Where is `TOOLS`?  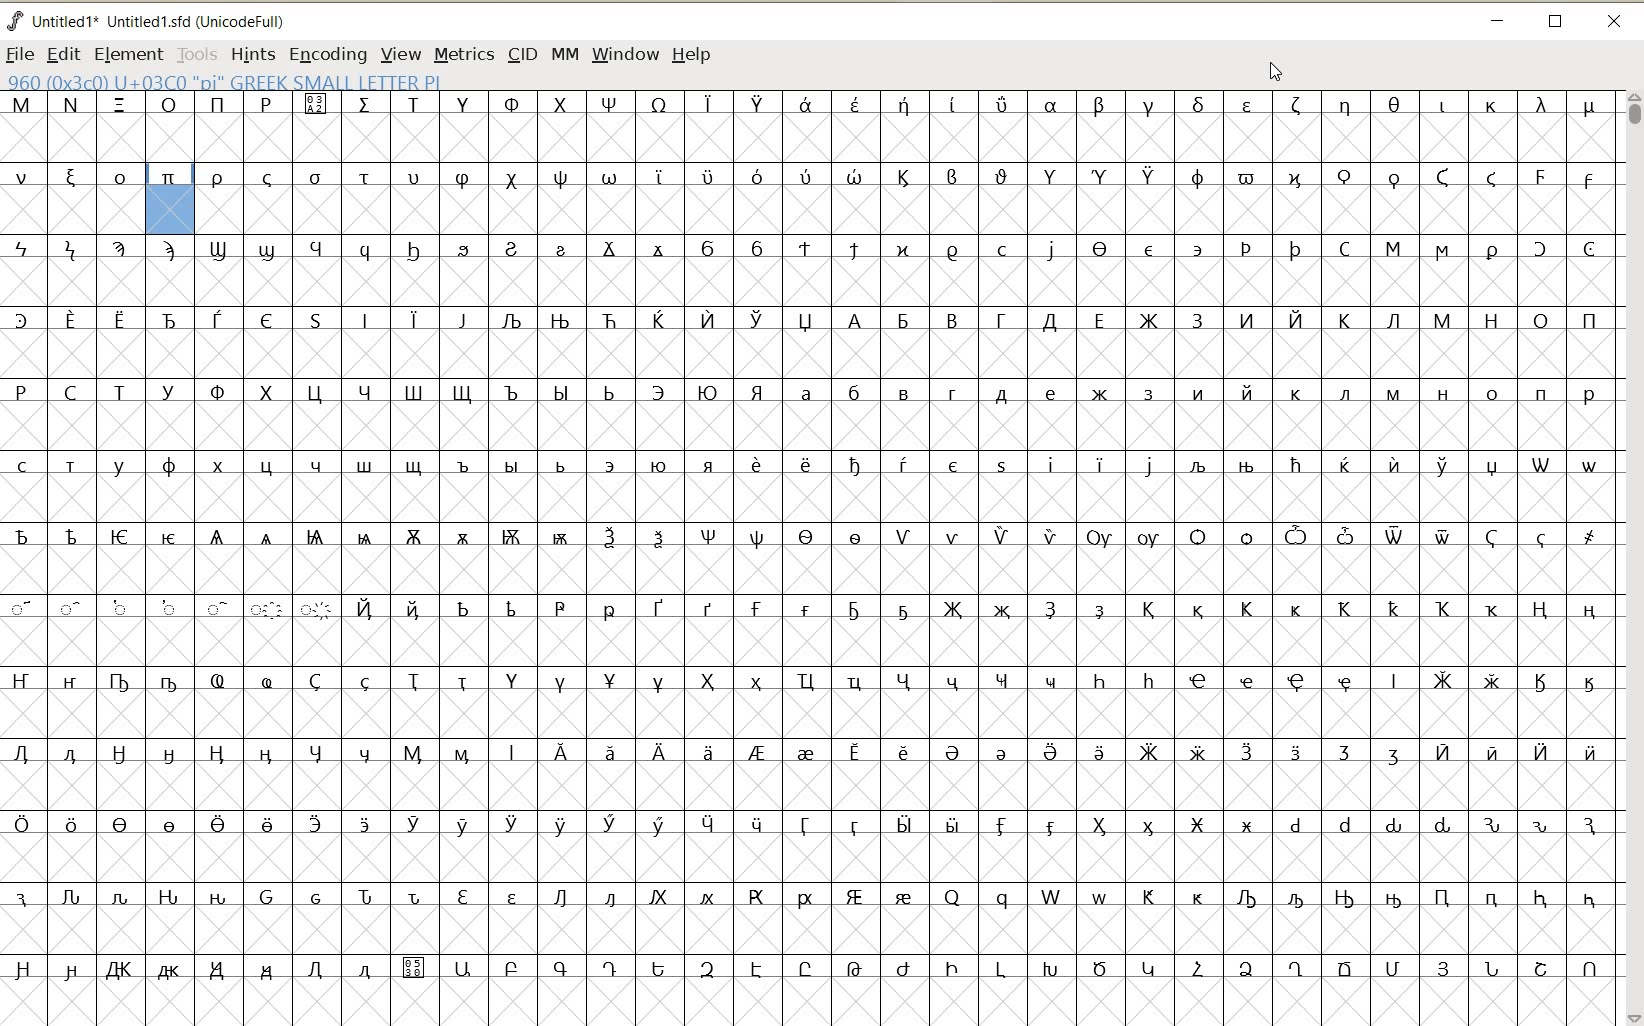
TOOLS is located at coordinates (198, 53).